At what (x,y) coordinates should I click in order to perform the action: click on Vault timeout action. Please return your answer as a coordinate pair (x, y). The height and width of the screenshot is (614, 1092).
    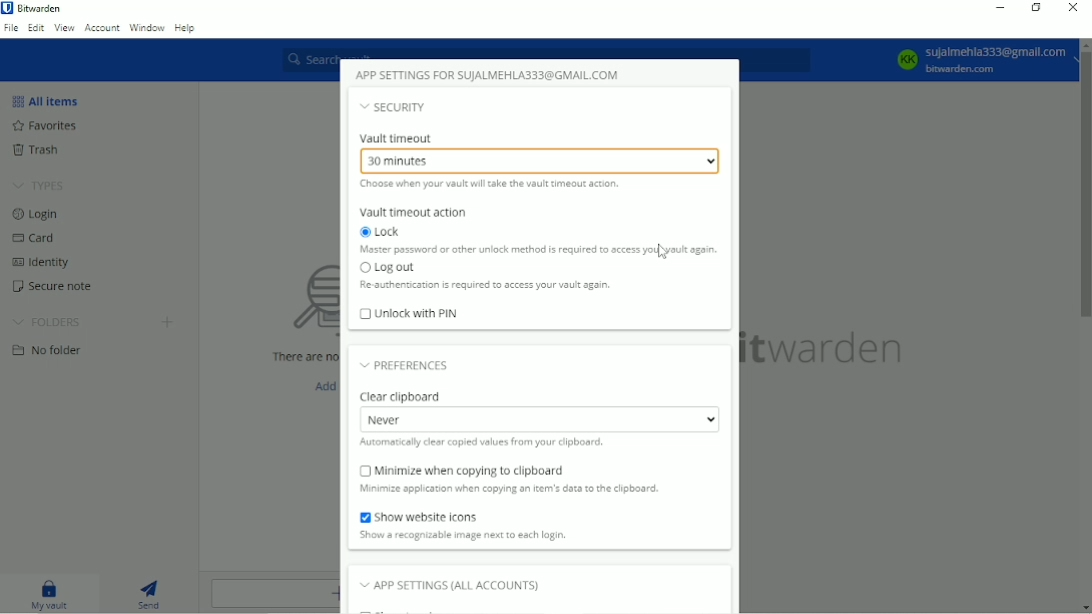
    Looking at the image, I should click on (414, 211).